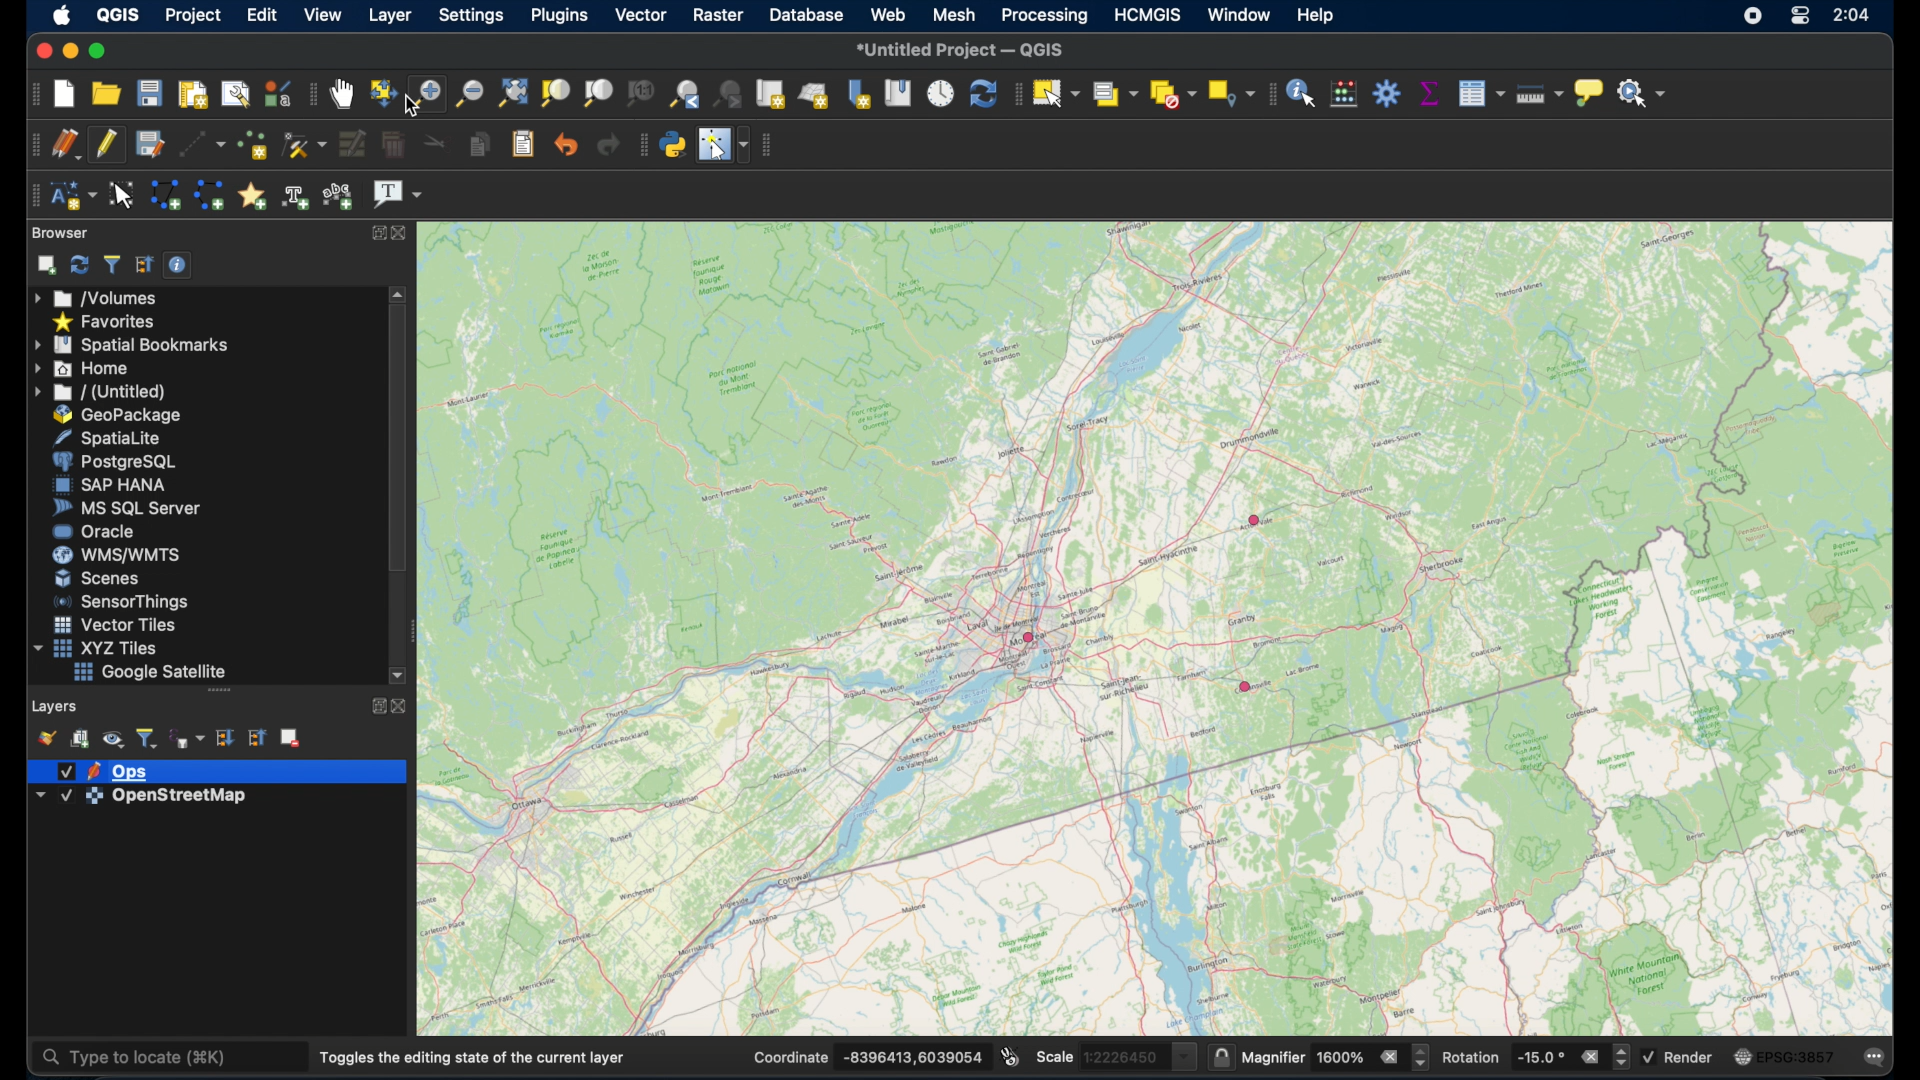  What do you see at coordinates (289, 736) in the screenshot?
I see `remove layer group` at bounding box center [289, 736].